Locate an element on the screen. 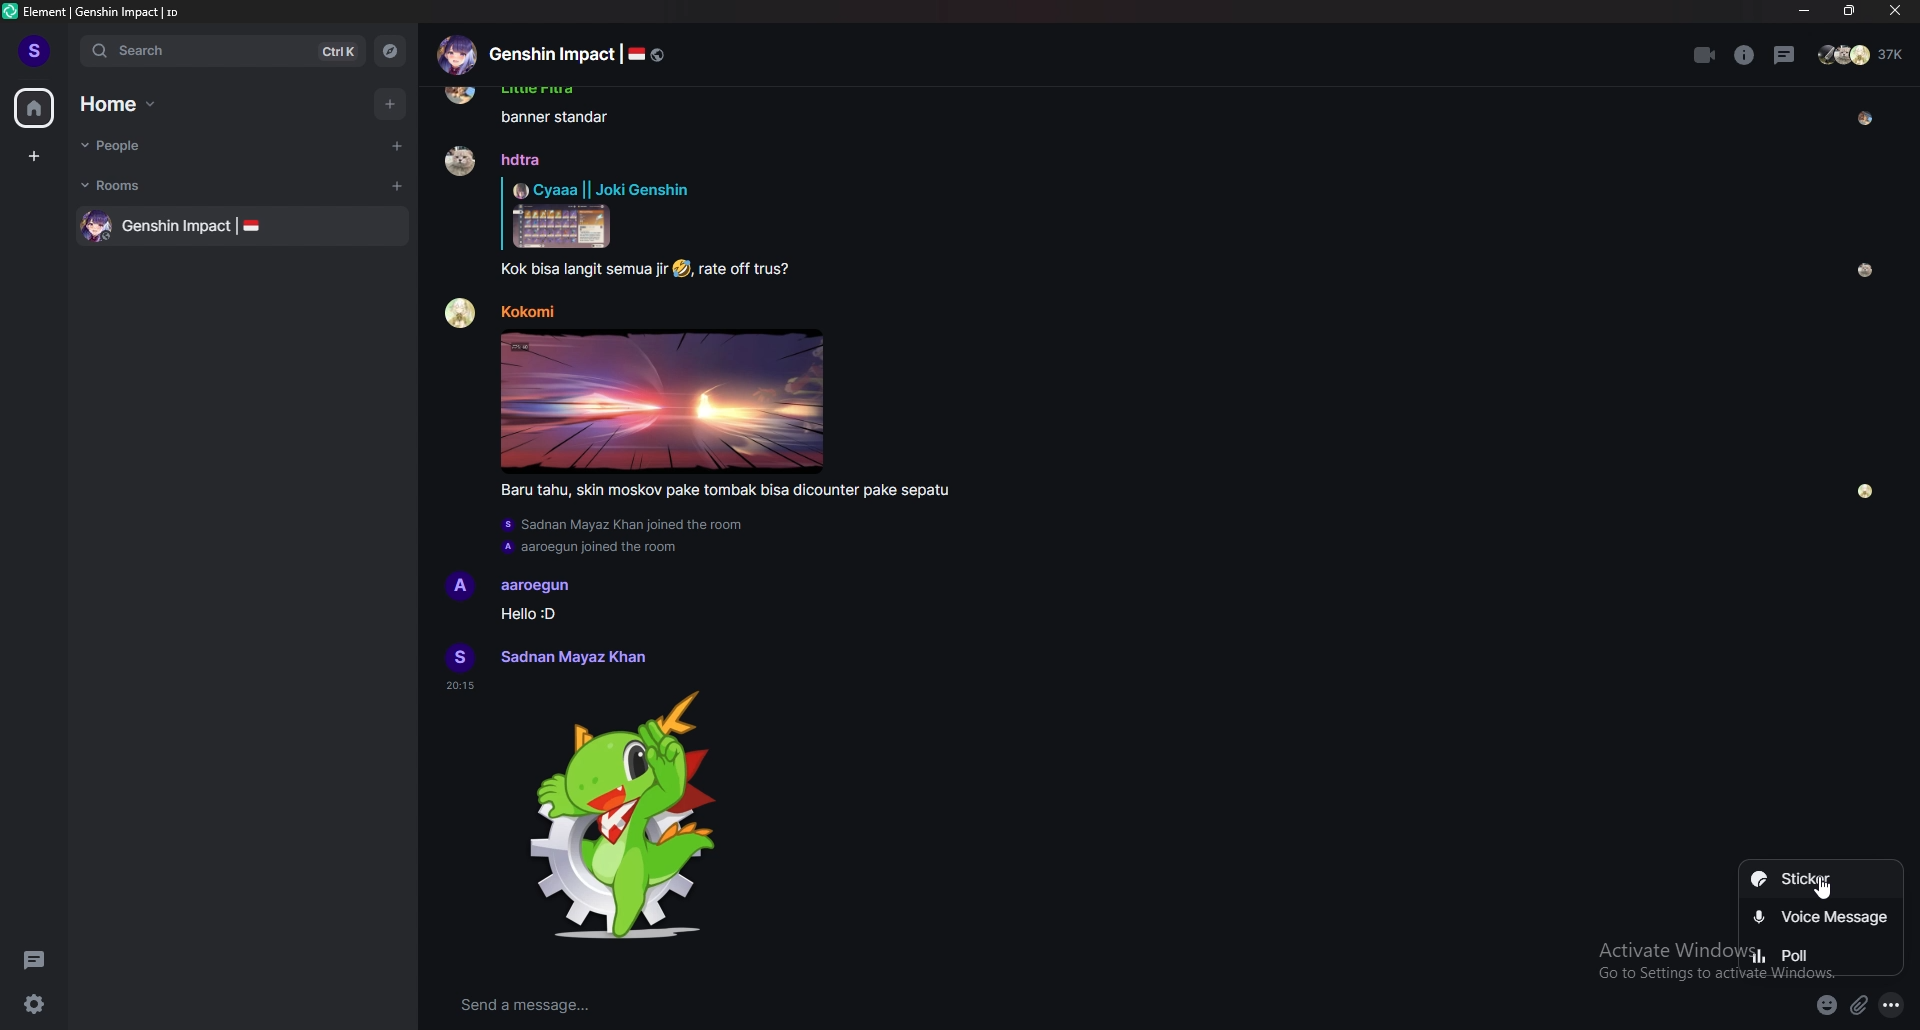 The height and width of the screenshot is (1030, 1920). Sadnan Mayaz Khan joined the room is located at coordinates (624, 525).